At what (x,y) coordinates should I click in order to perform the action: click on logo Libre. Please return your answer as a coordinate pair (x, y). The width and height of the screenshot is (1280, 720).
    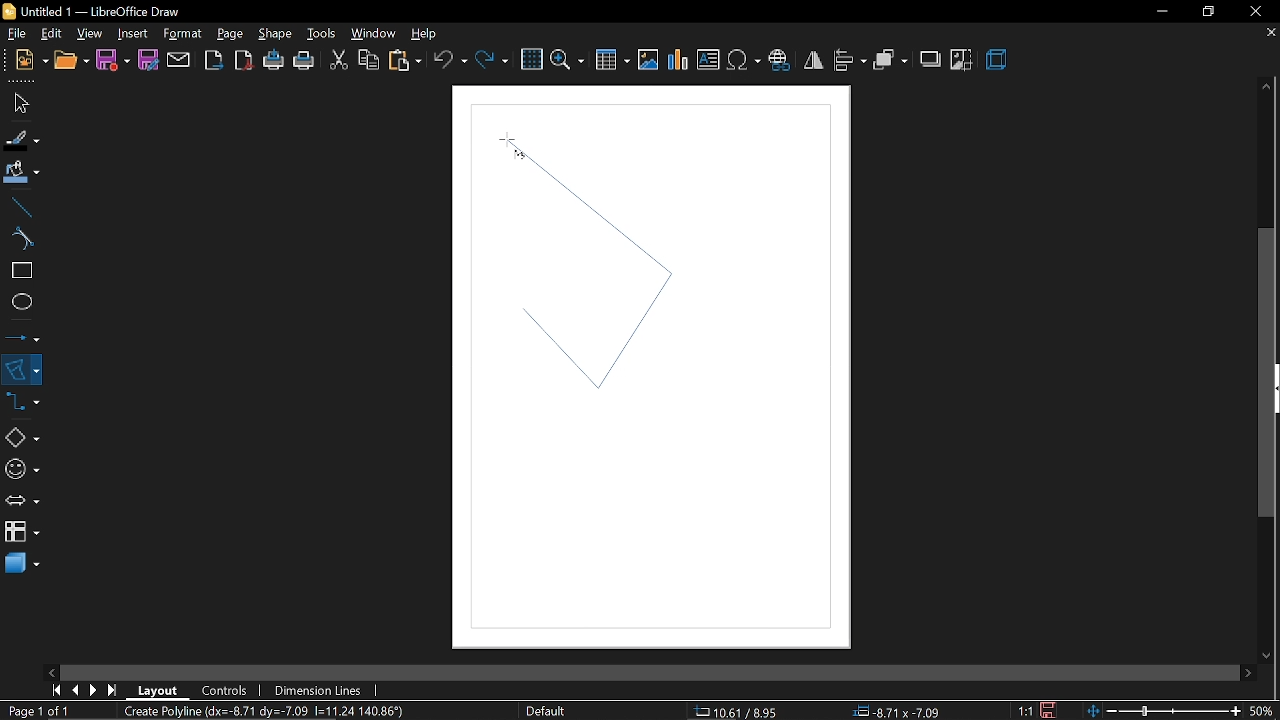
    Looking at the image, I should click on (11, 12).